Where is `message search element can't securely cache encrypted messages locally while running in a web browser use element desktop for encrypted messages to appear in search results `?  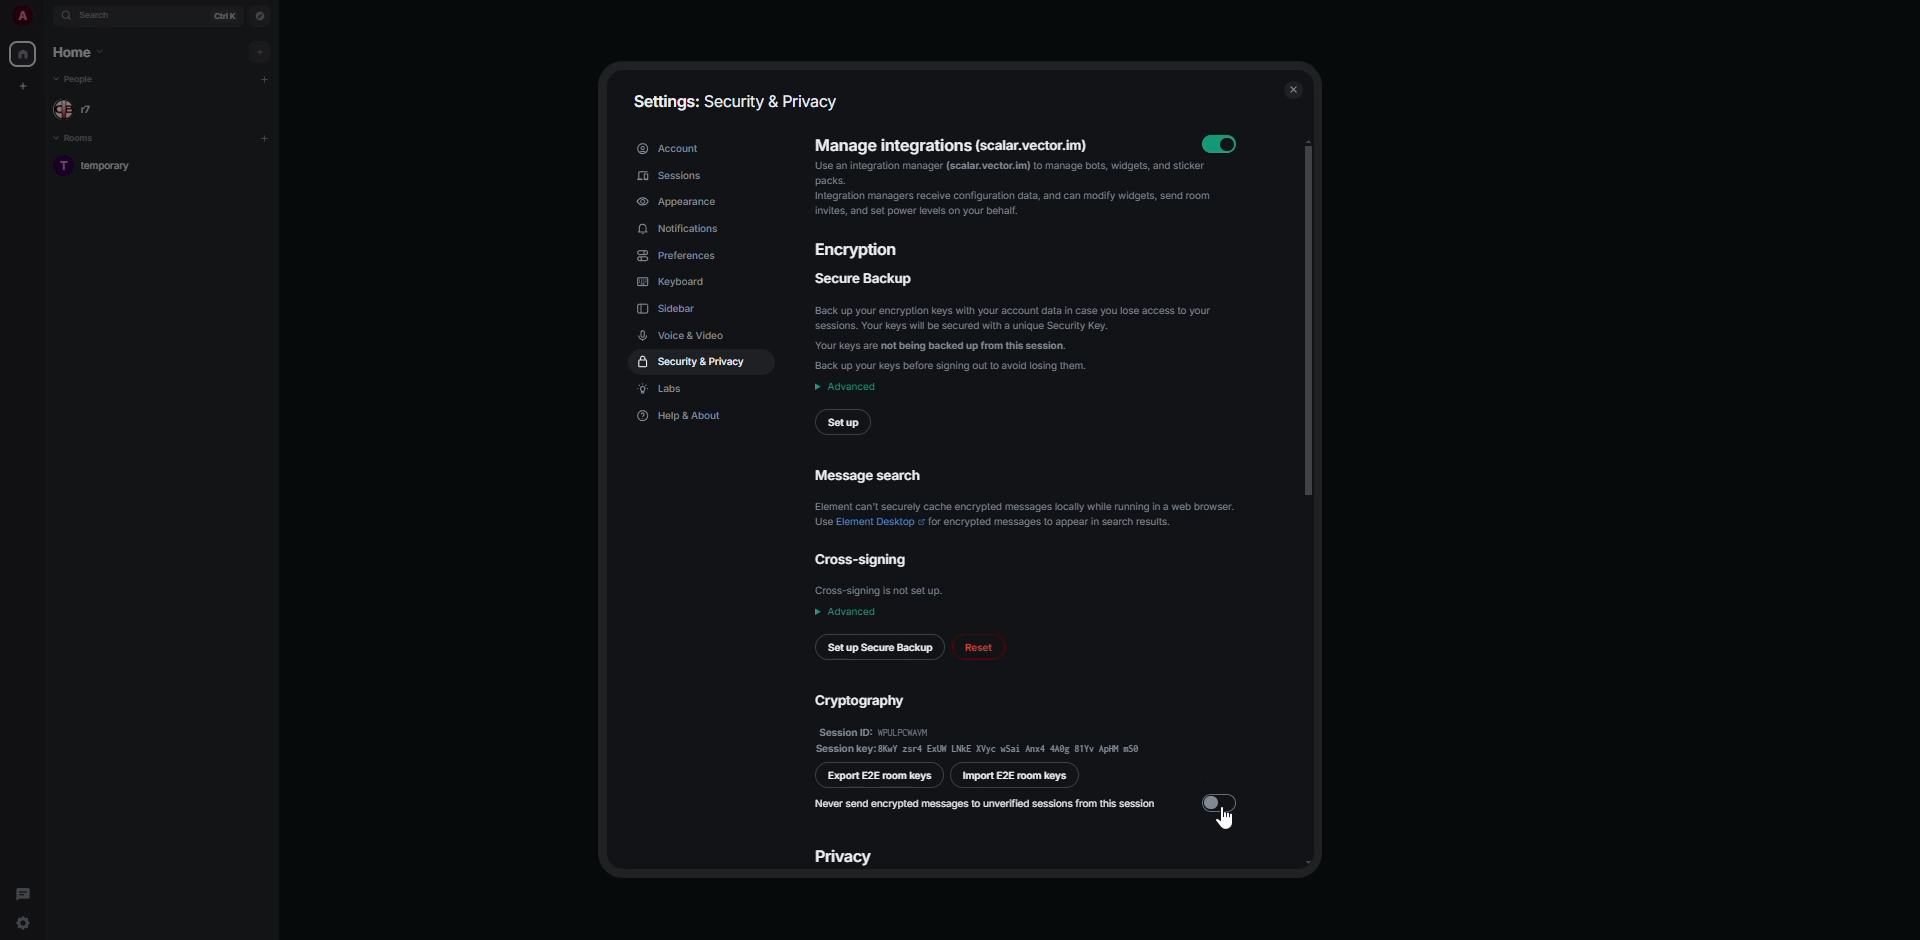
message search element can't securely cache encrypted messages locally while running in a web browser use element desktop for encrypted messages to appear in search results  is located at coordinates (1023, 495).